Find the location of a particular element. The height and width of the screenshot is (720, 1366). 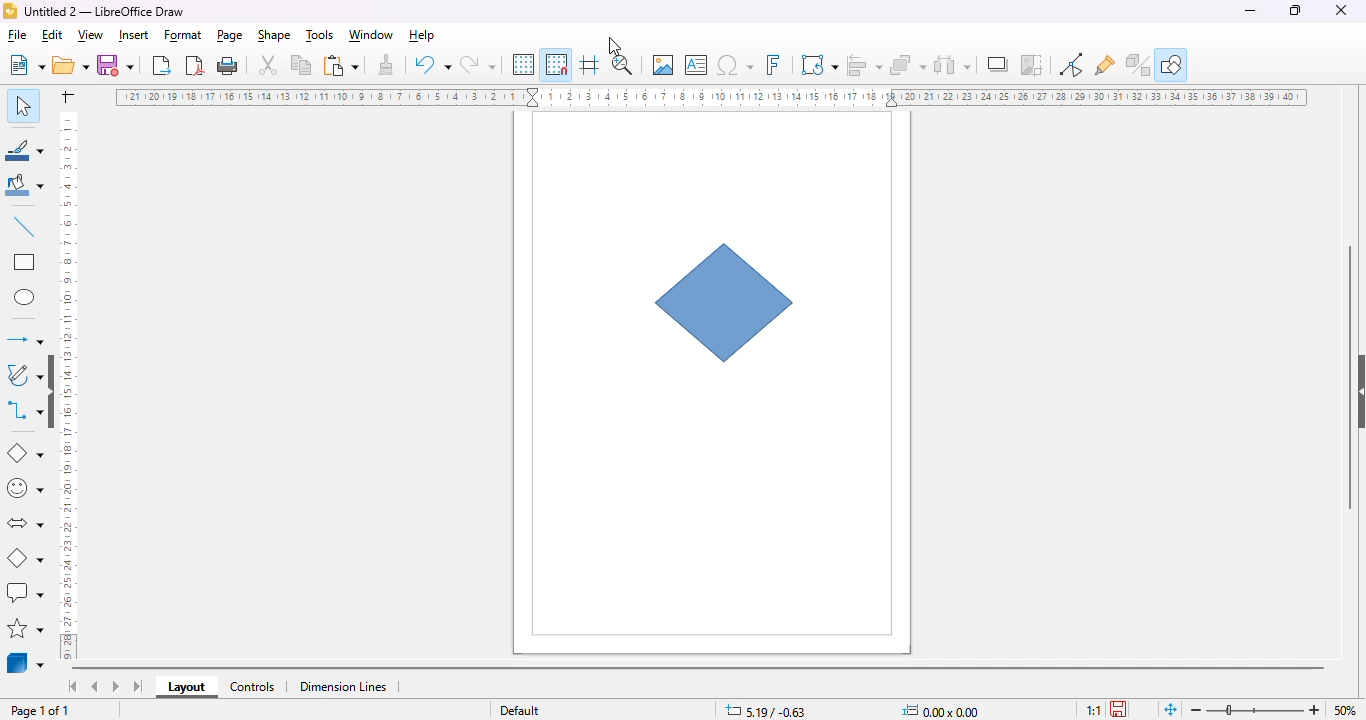

window is located at coordinates (372, 35).